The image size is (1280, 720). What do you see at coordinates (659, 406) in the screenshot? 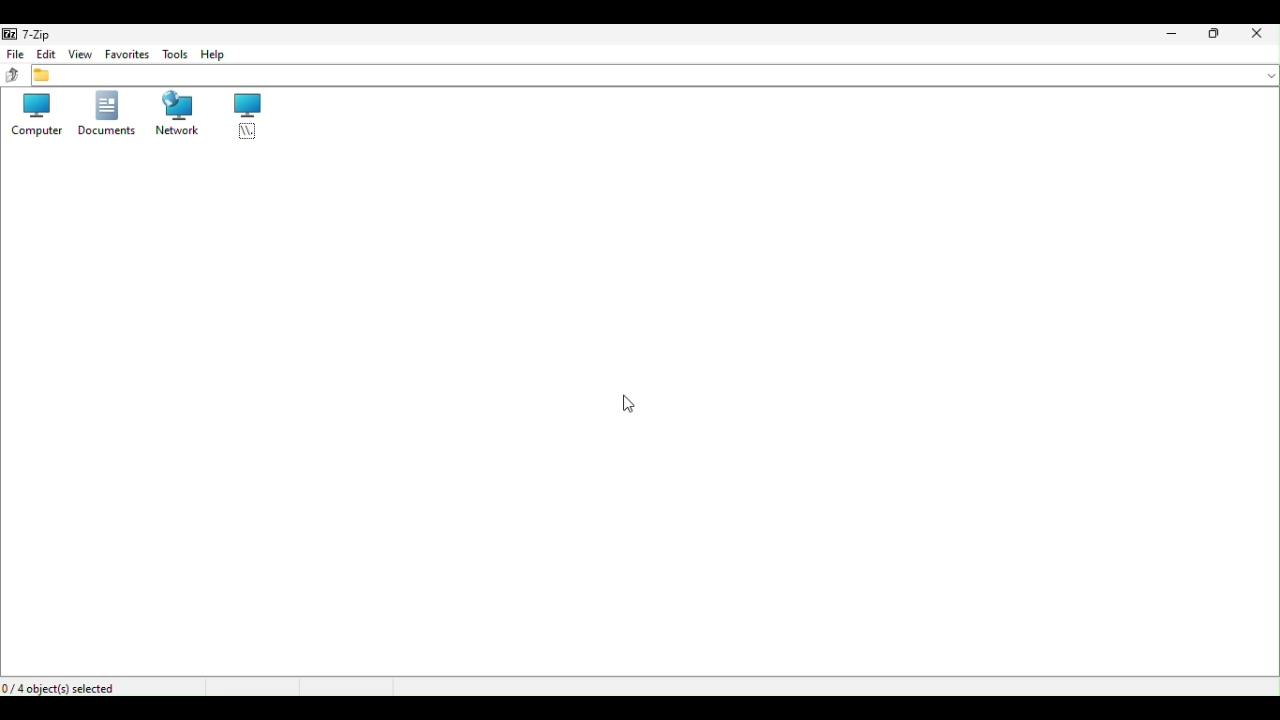
I see `cursor` at bounding box center [659, 406].